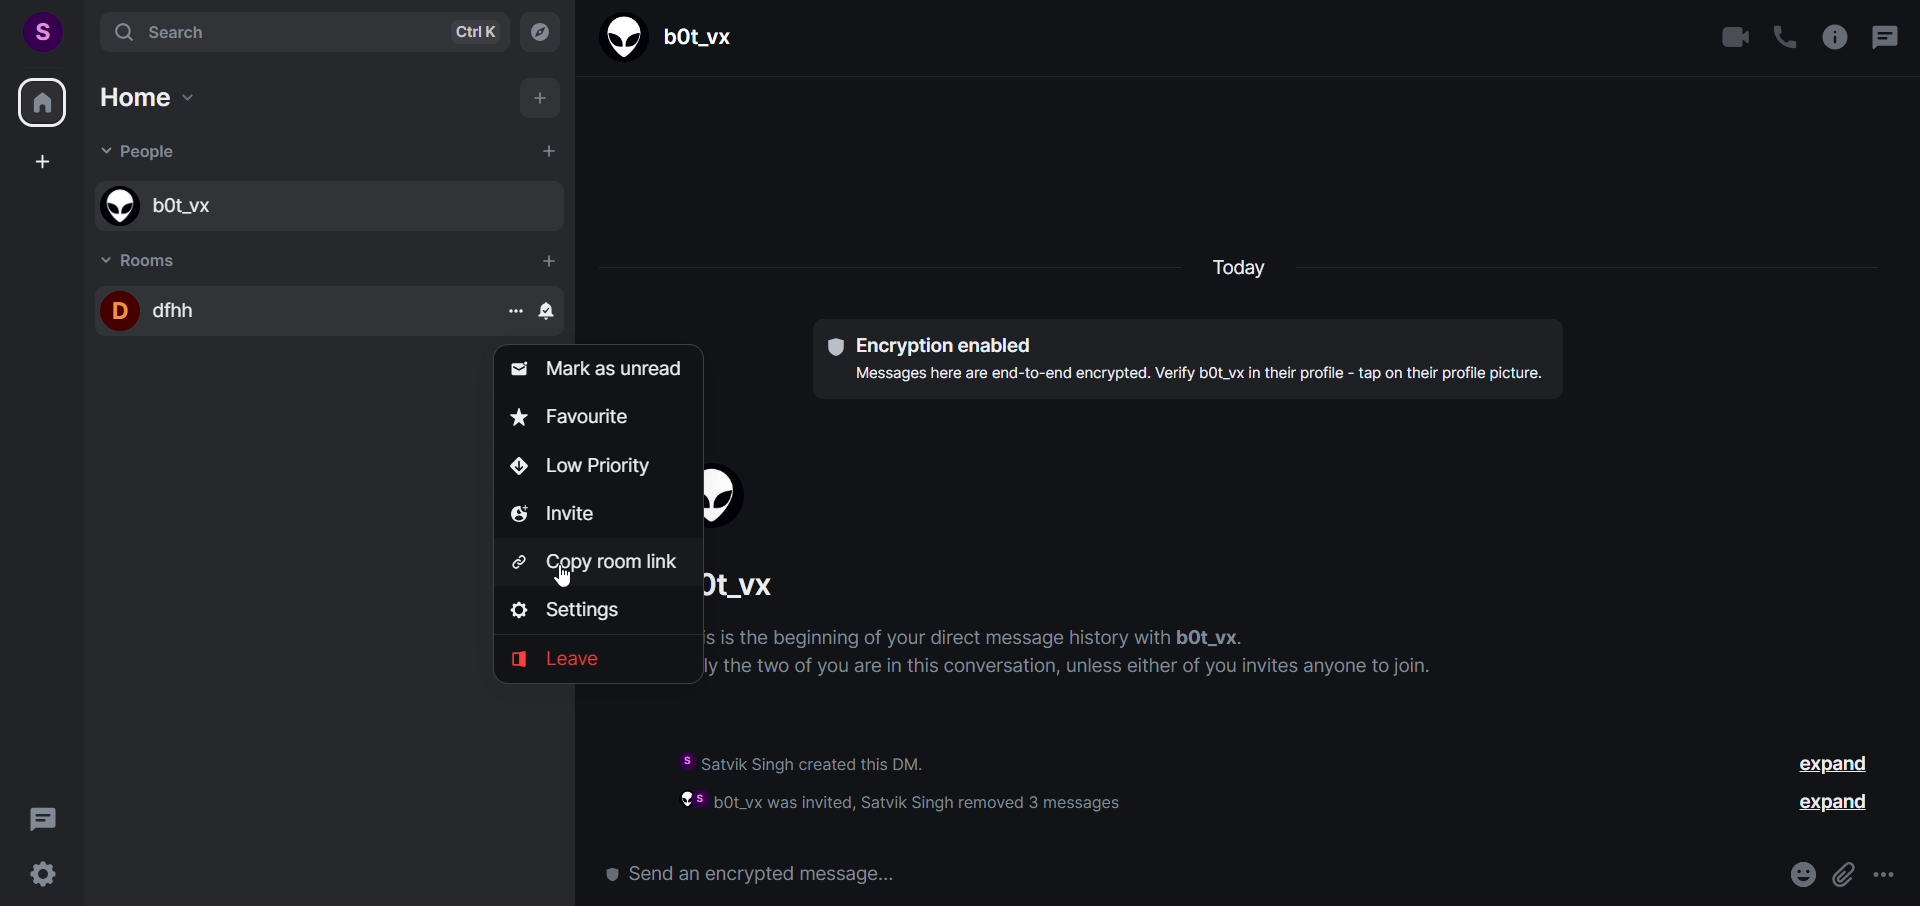 The width and height of the screenshot is (1920, 906). I want to click on copy room link, so click(598, 564).